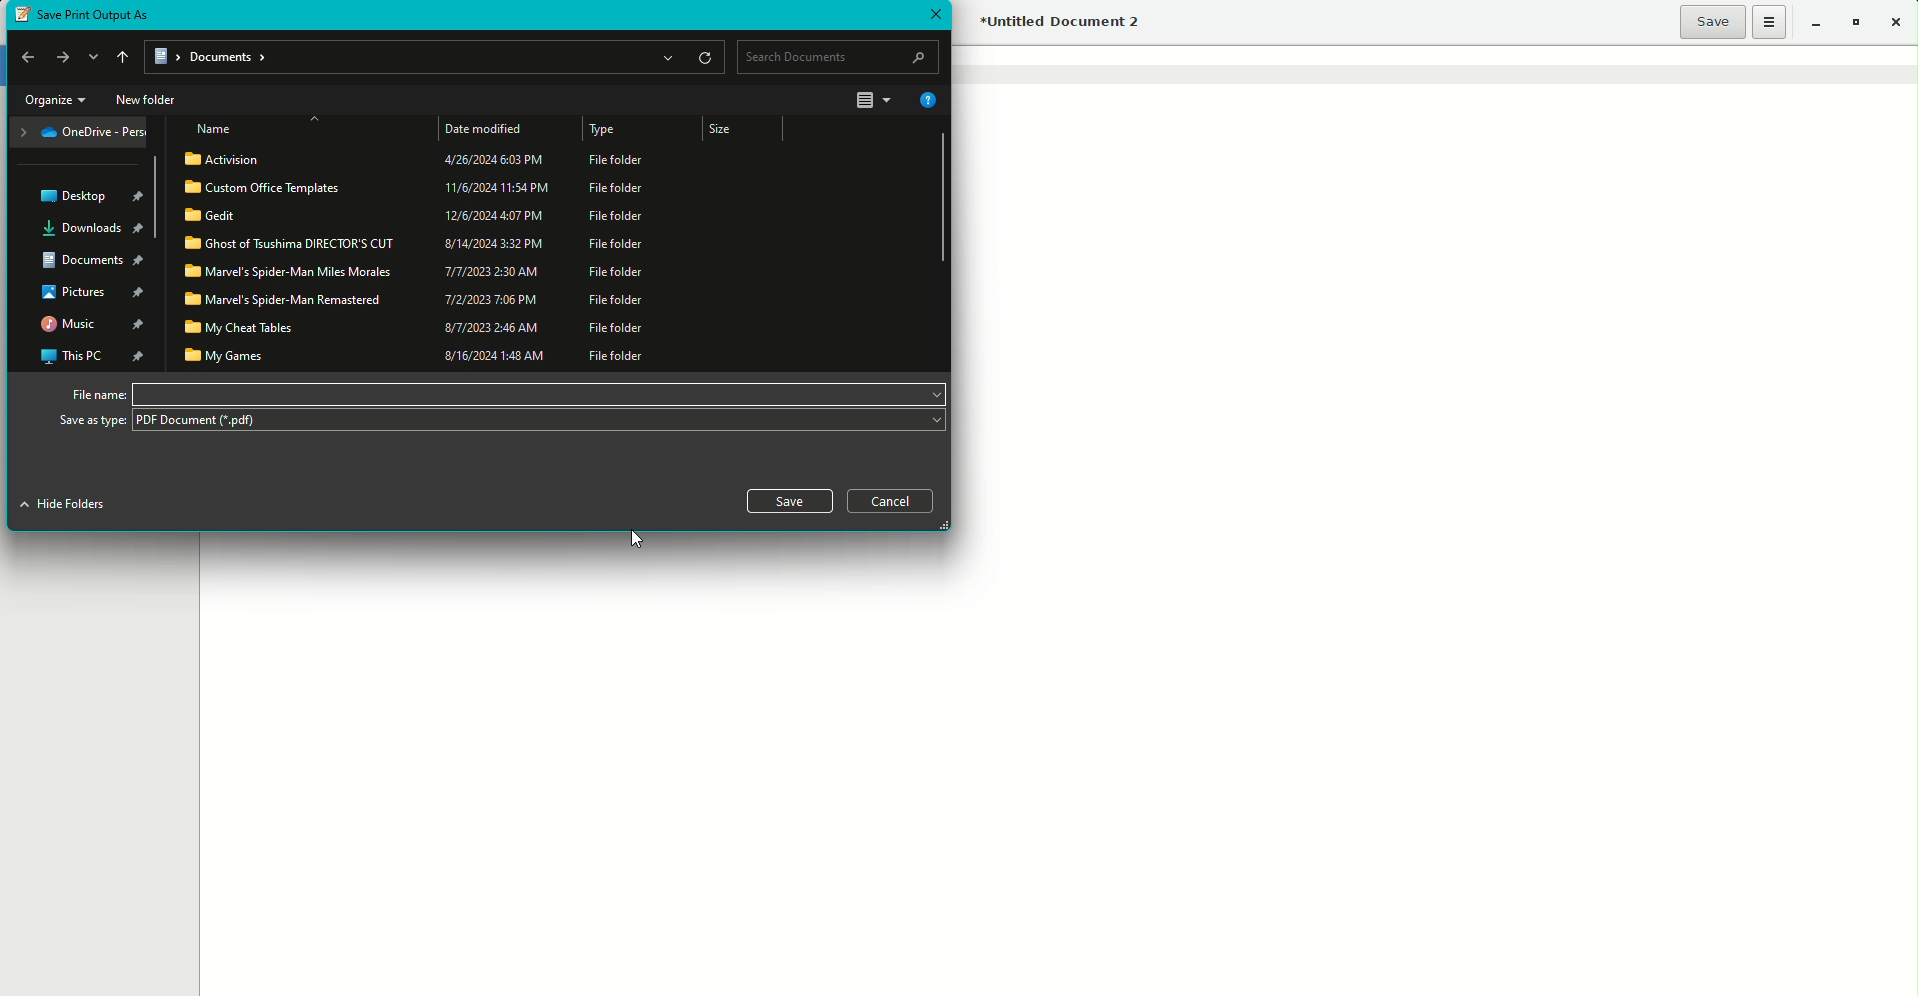  I want to click on Desktop, so click(97, 193).